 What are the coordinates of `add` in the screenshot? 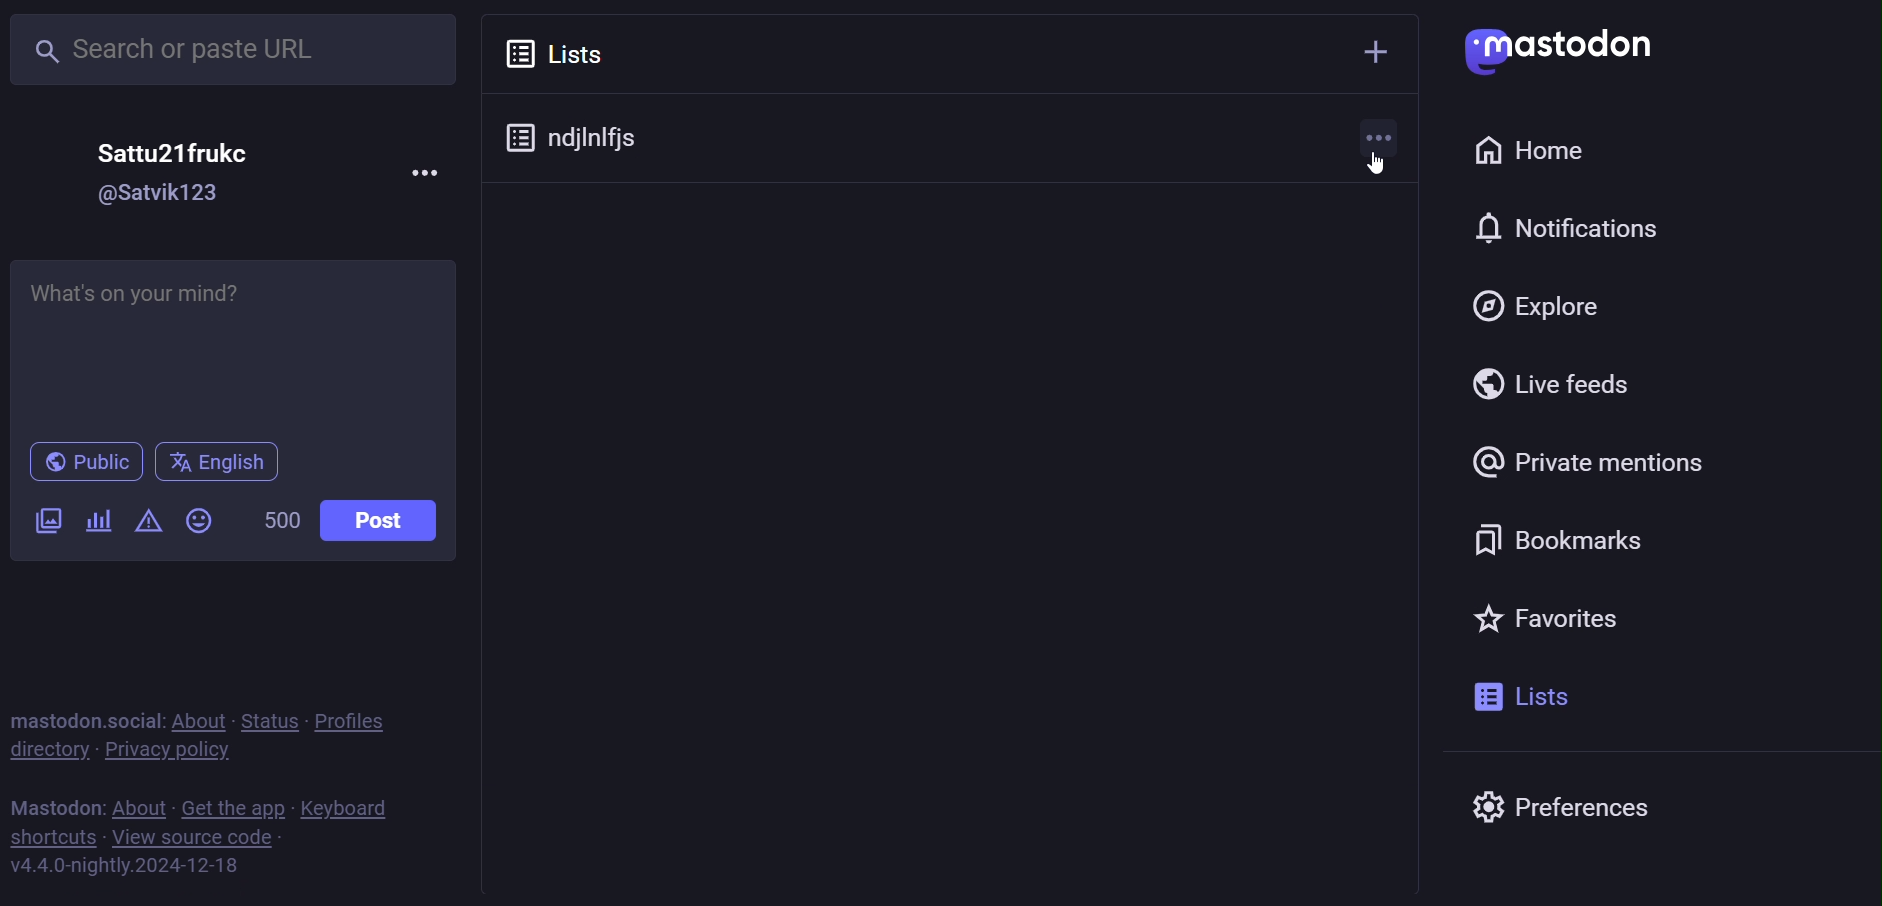 It's located at (1374, 57).